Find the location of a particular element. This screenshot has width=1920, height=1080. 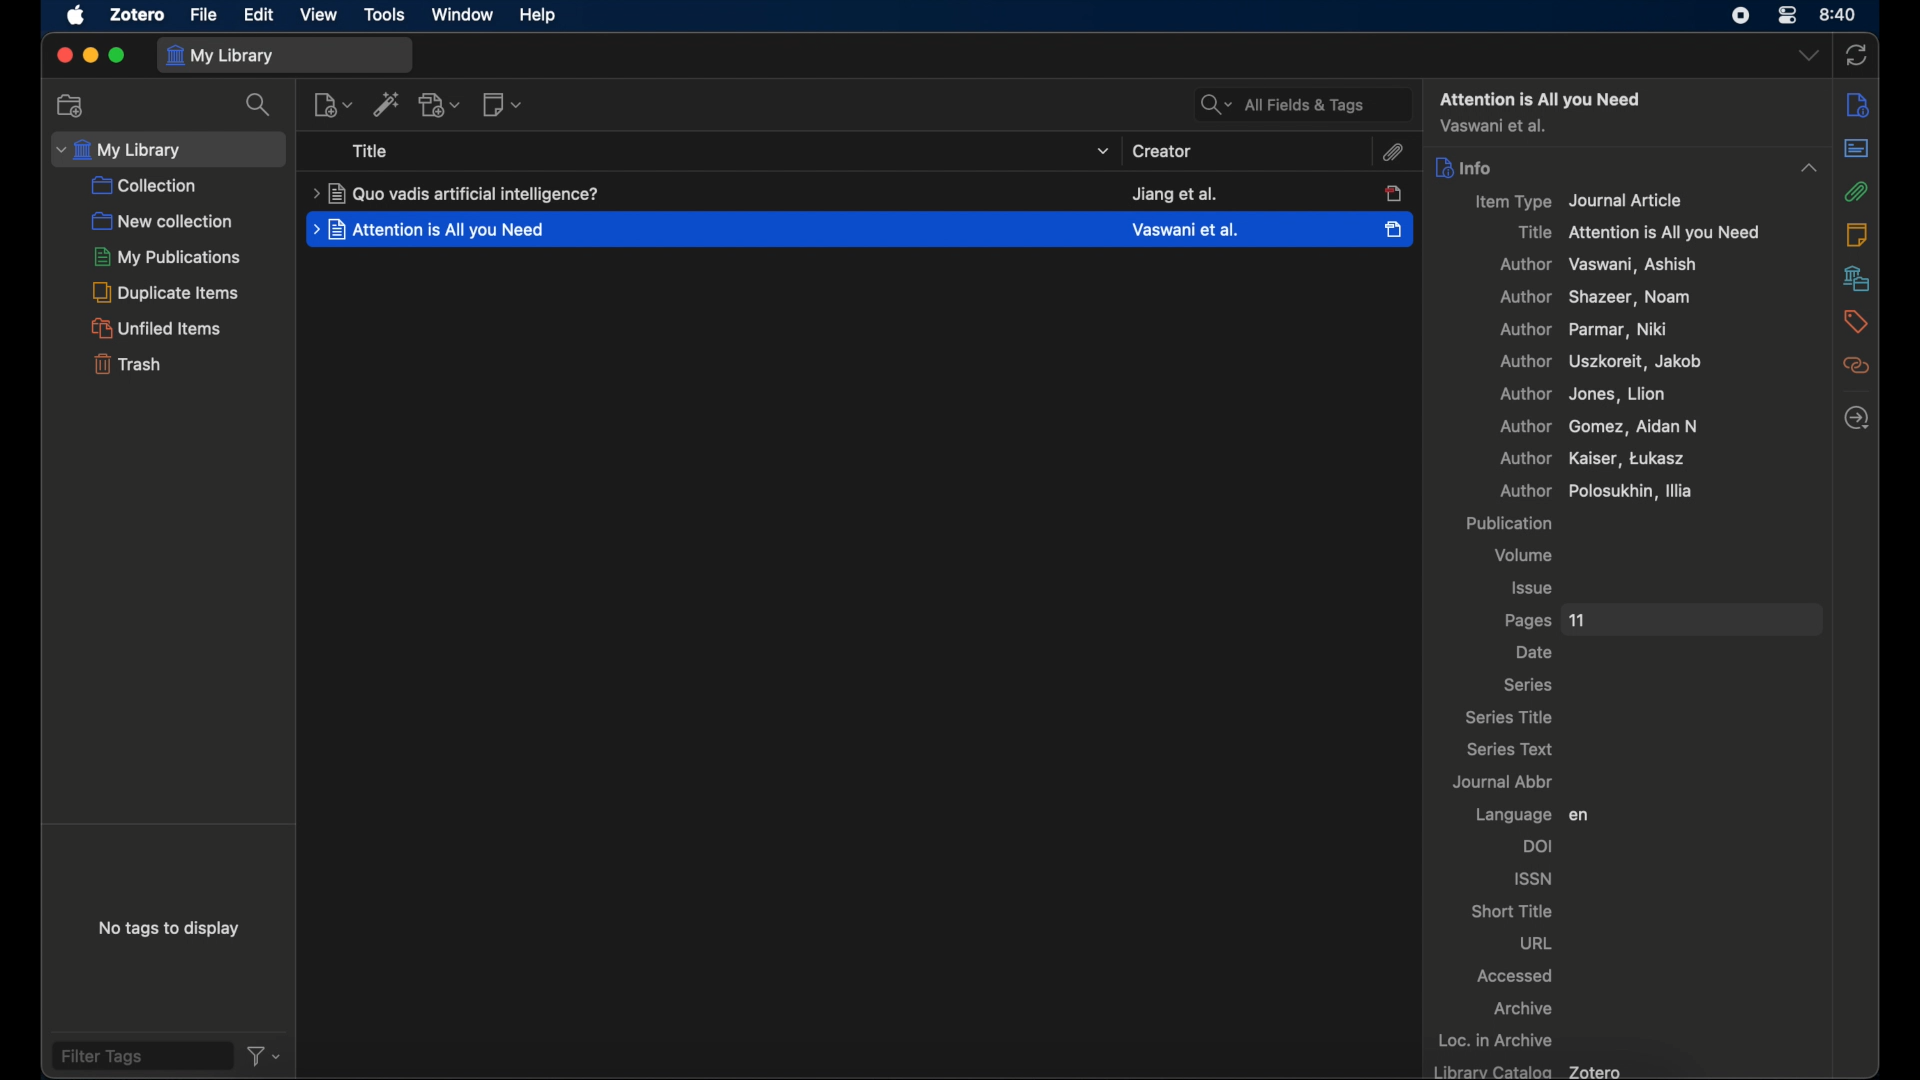

issn is located at coordinates (1532, 877).